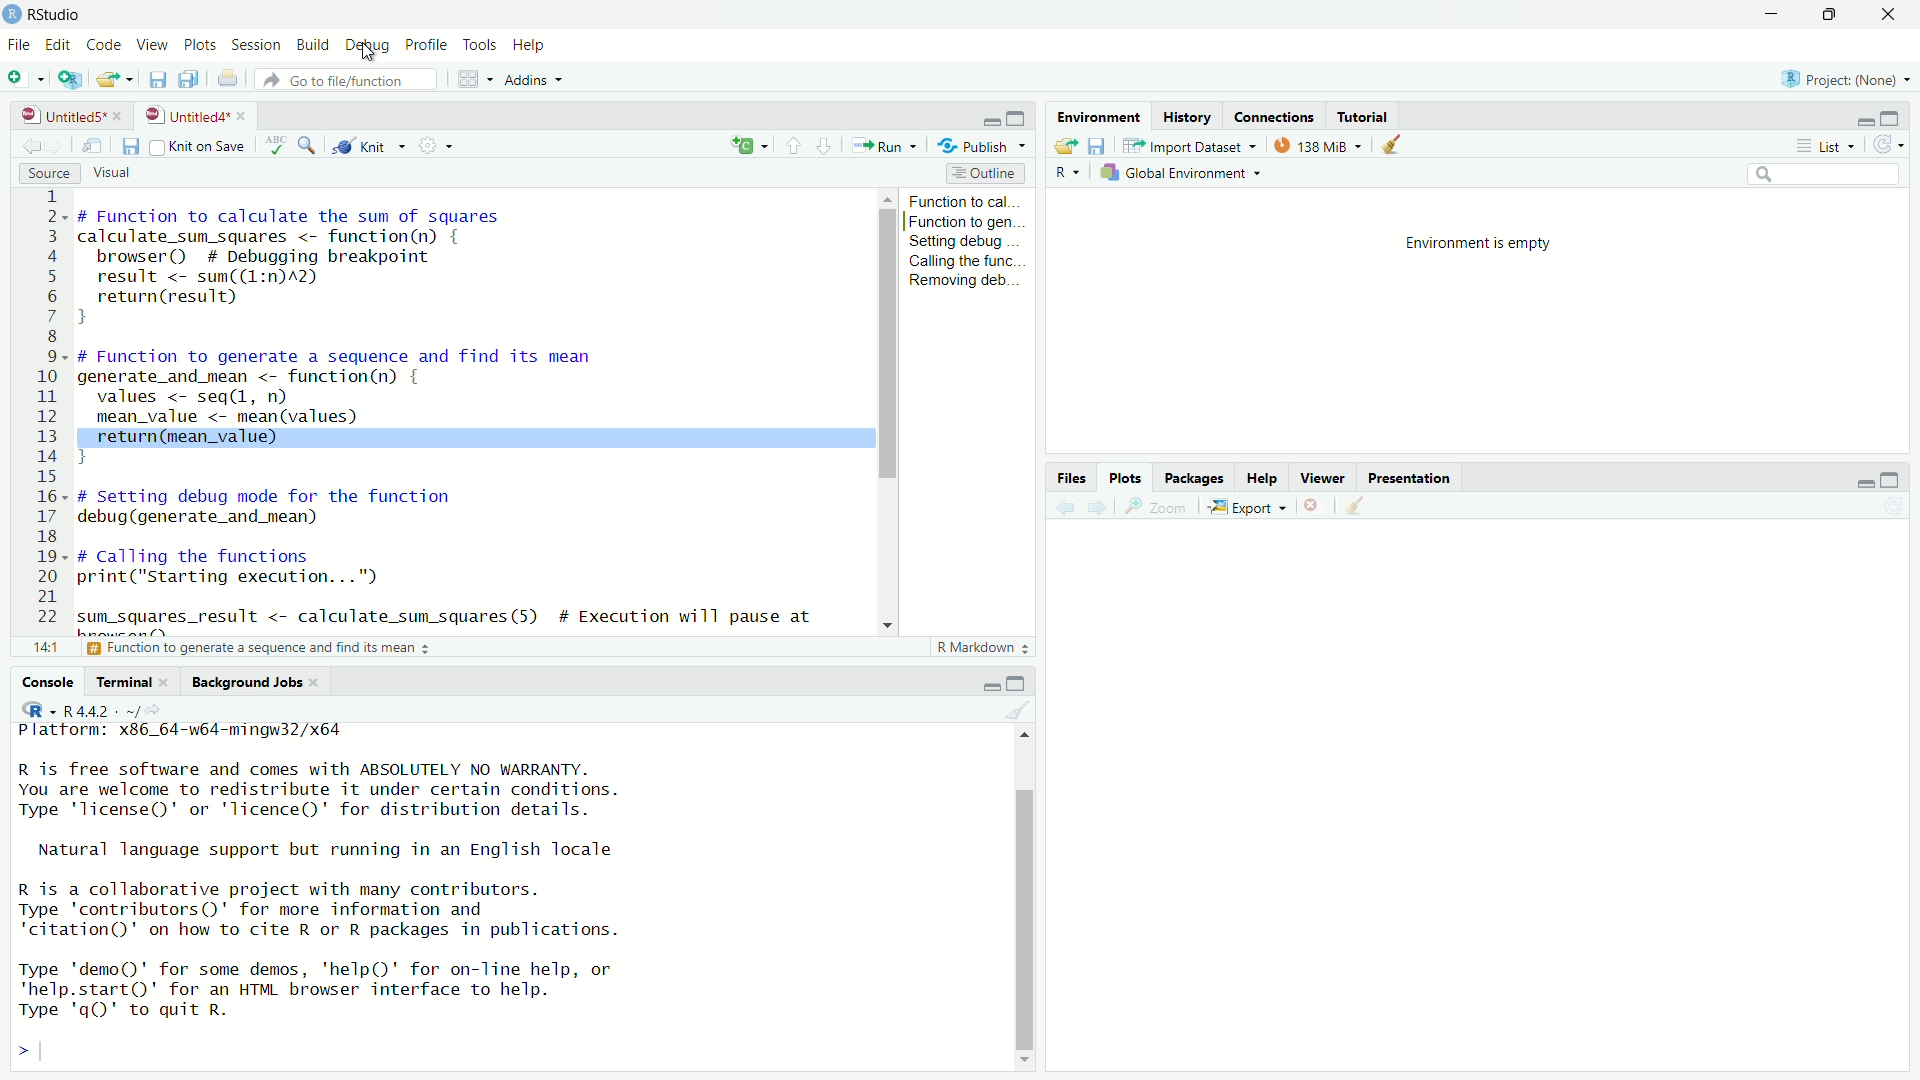 This screenshot has height=1080, width=1920. What do you see at coordinates (34, 648) in the screenshot?
I see `1:1` at bounding box center [34, 648].